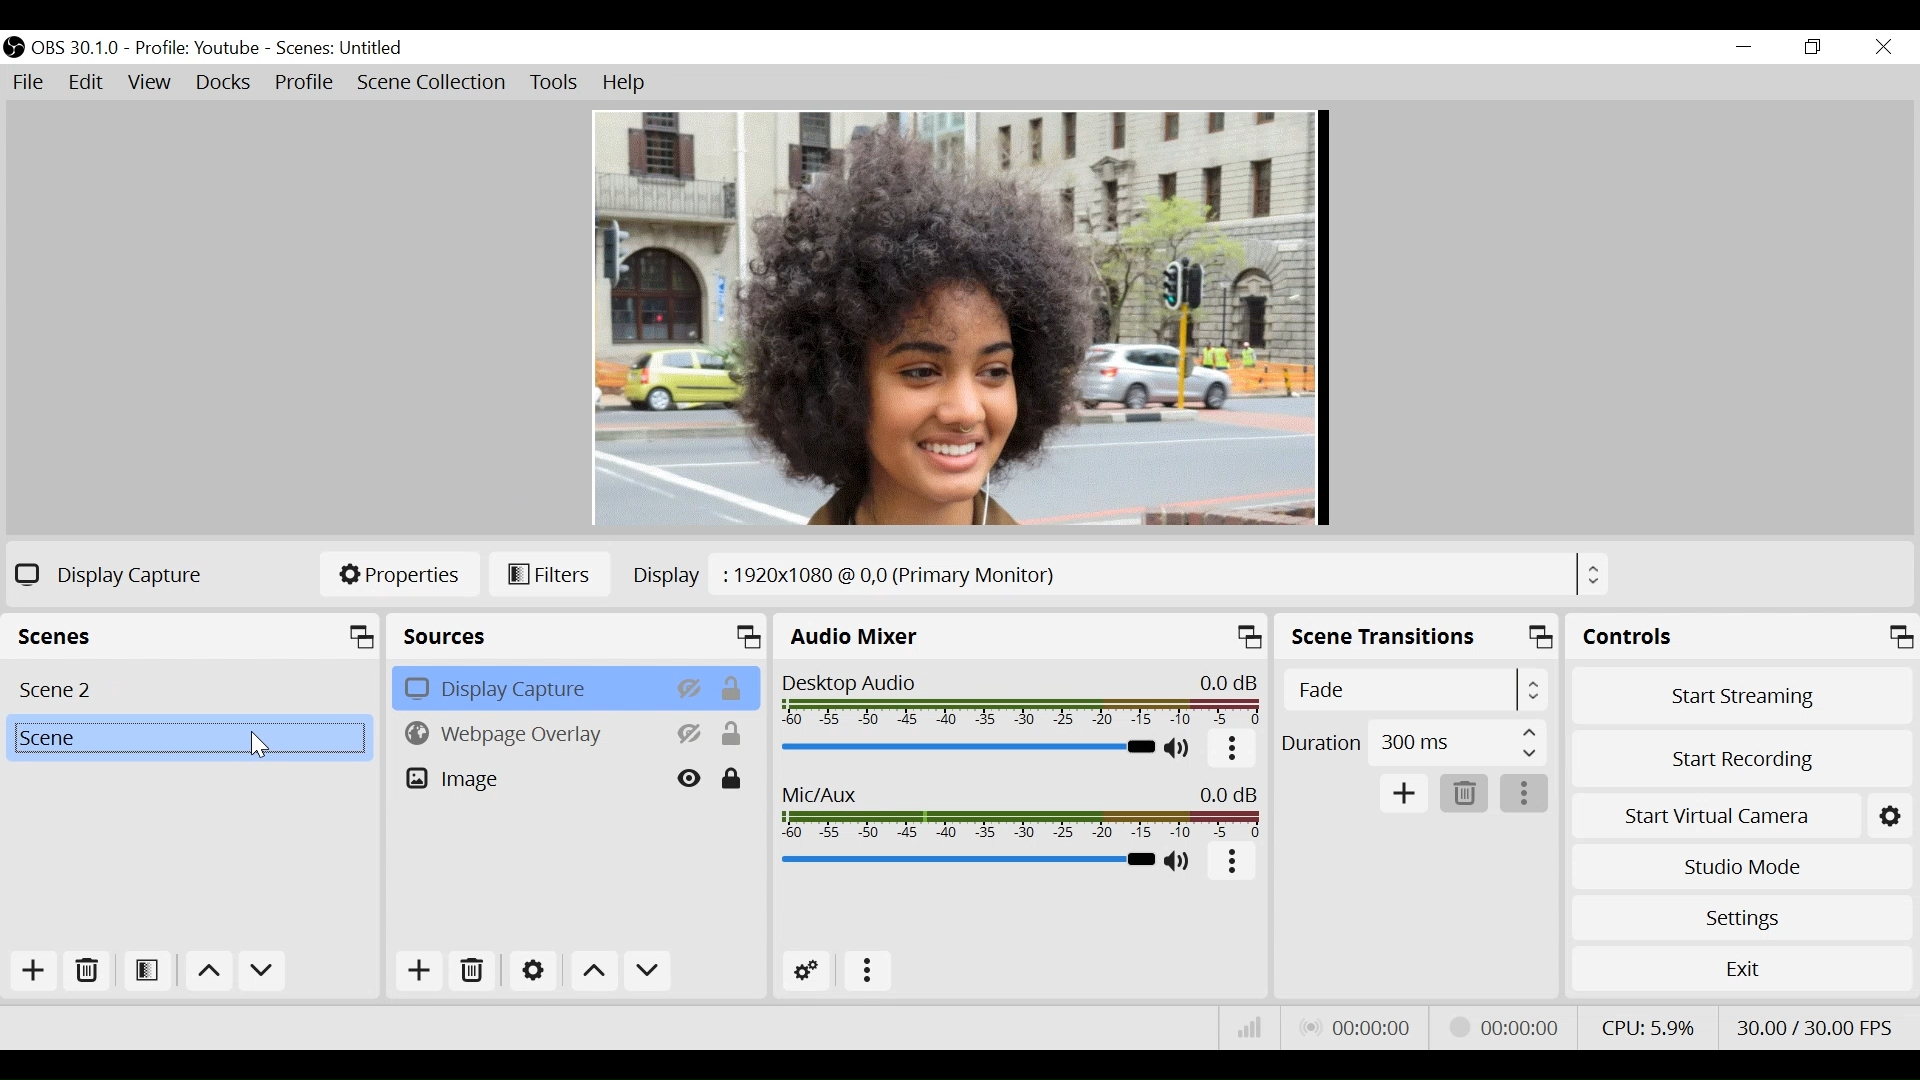 The height and width of the screenshot is (1080, 1920). I want to click on Display Capture, so click(529, 687).